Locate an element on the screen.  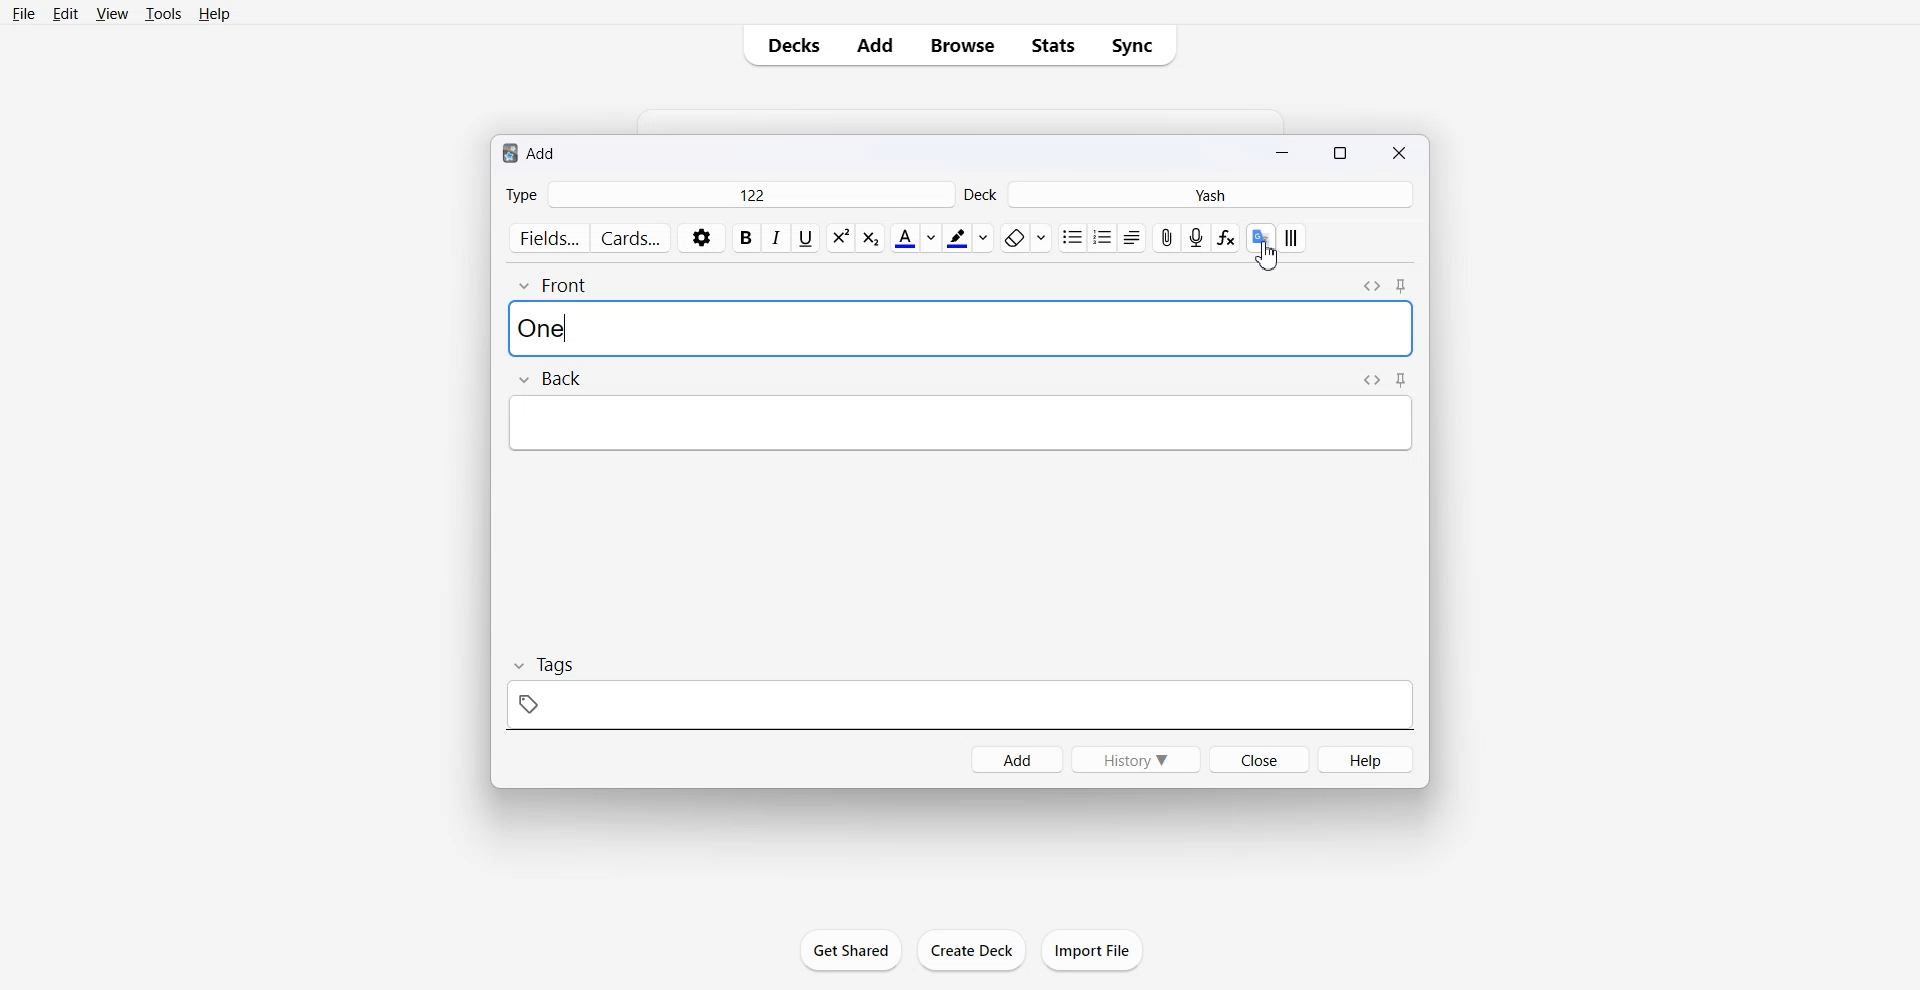
Fields is located at coordinates (547, 238).